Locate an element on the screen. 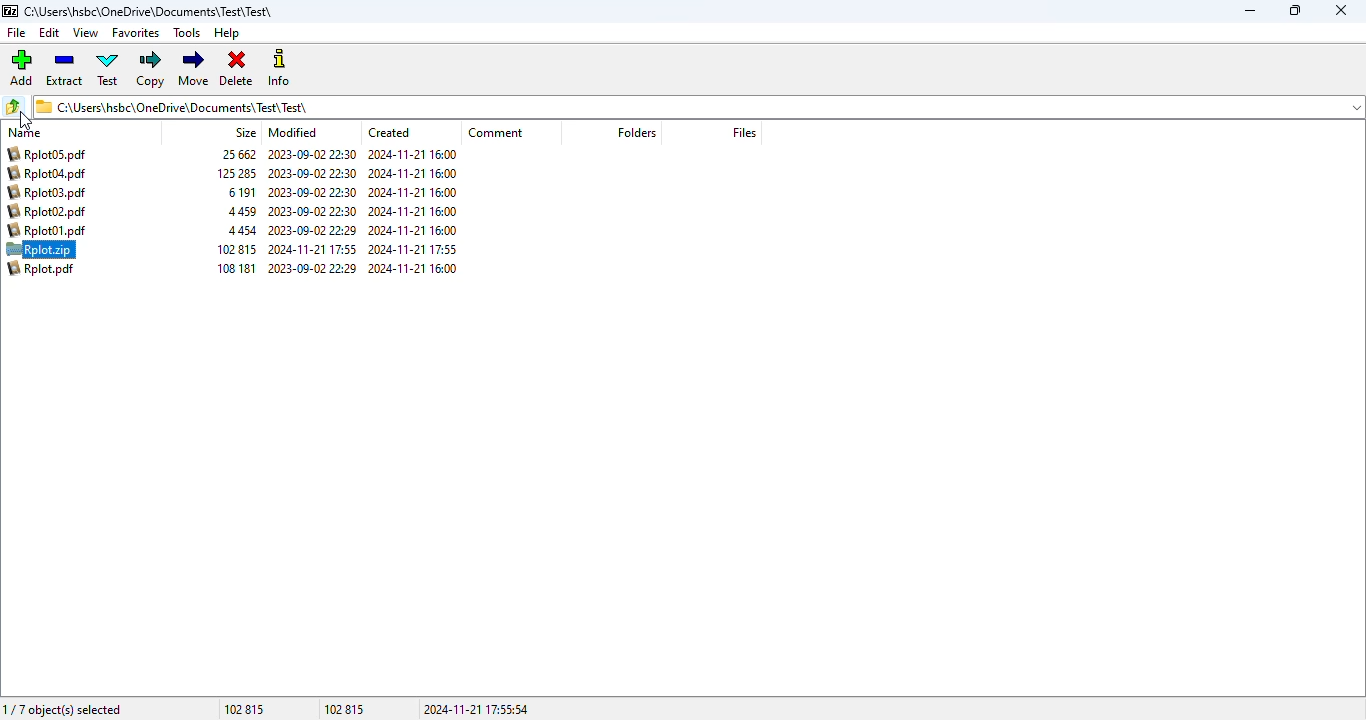  Rplot01.pdf is located at coordinates (45, 230).